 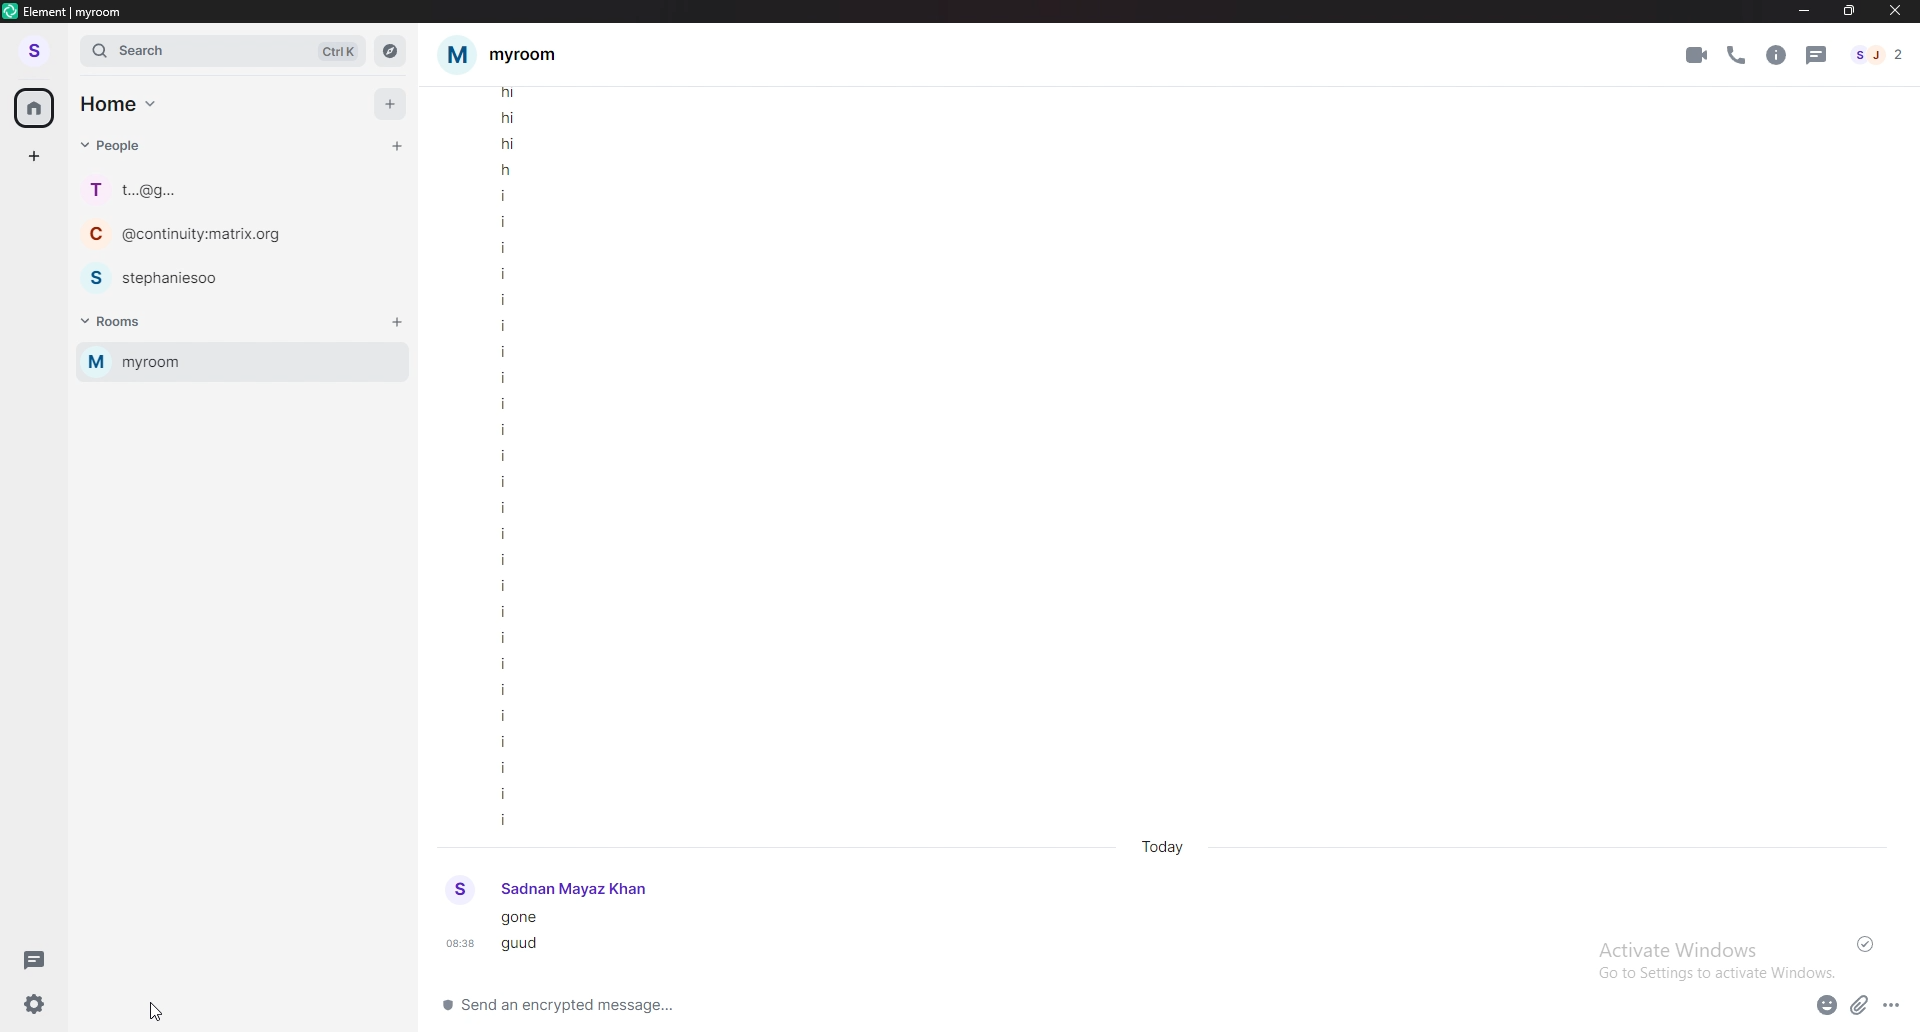 I want to click on chat, so click(x=221, y=233).